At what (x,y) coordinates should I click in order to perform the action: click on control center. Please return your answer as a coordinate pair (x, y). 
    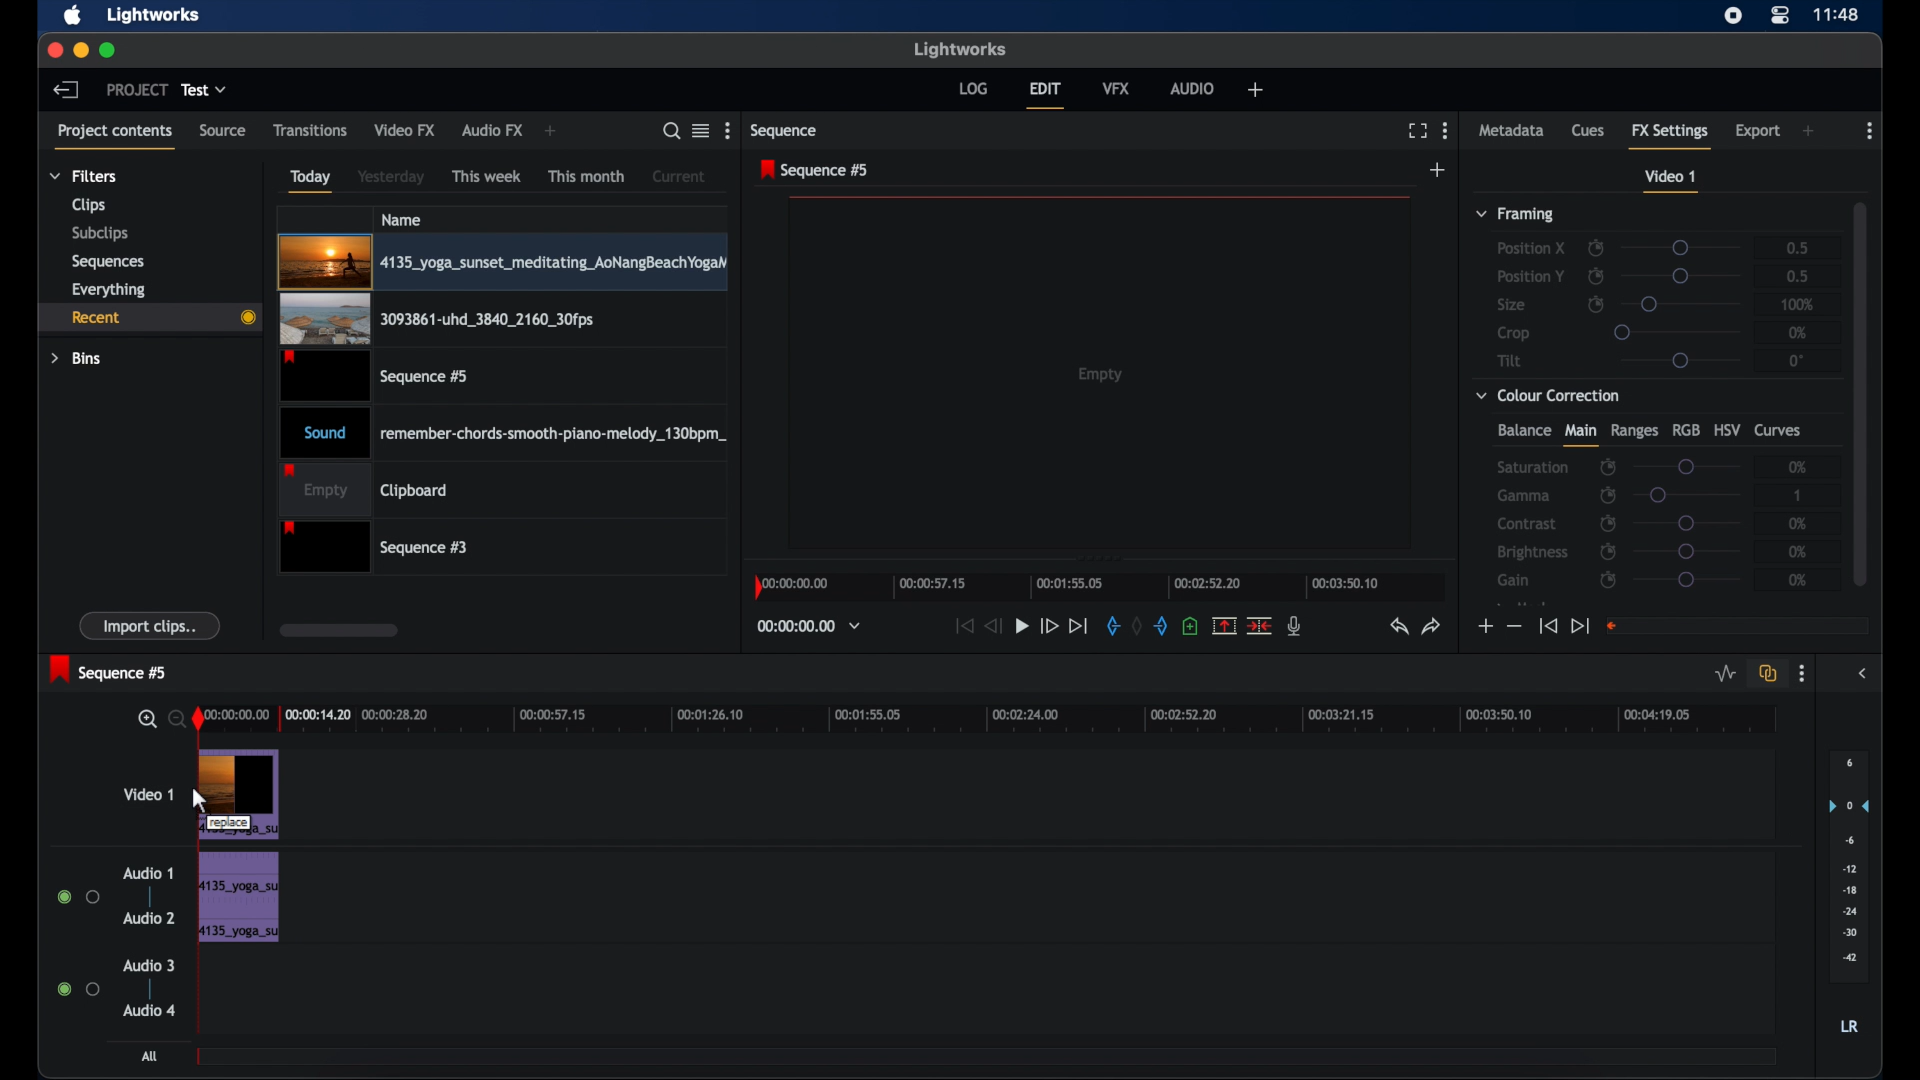
    Looking at the image, I should click on (1781, 15).